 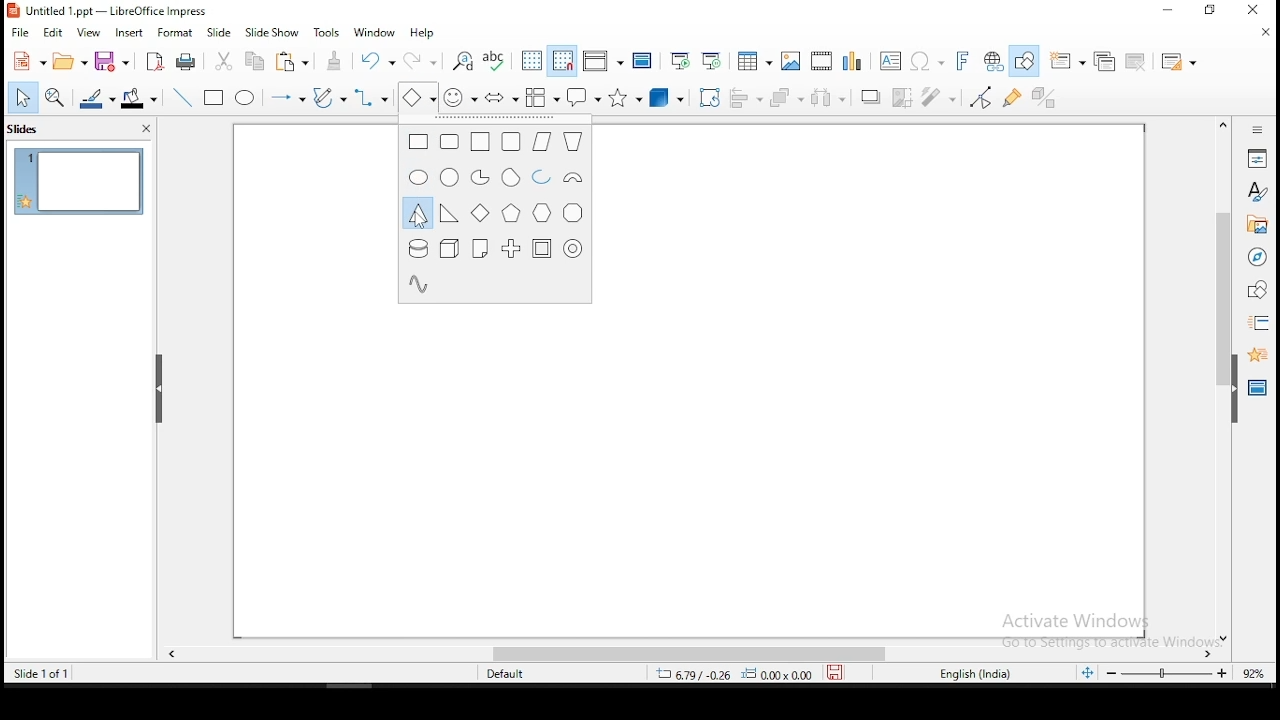 What do you see at coordinates (667, 97) in the screenshot?
I see `3D objects` at bounding box center [667, 97].